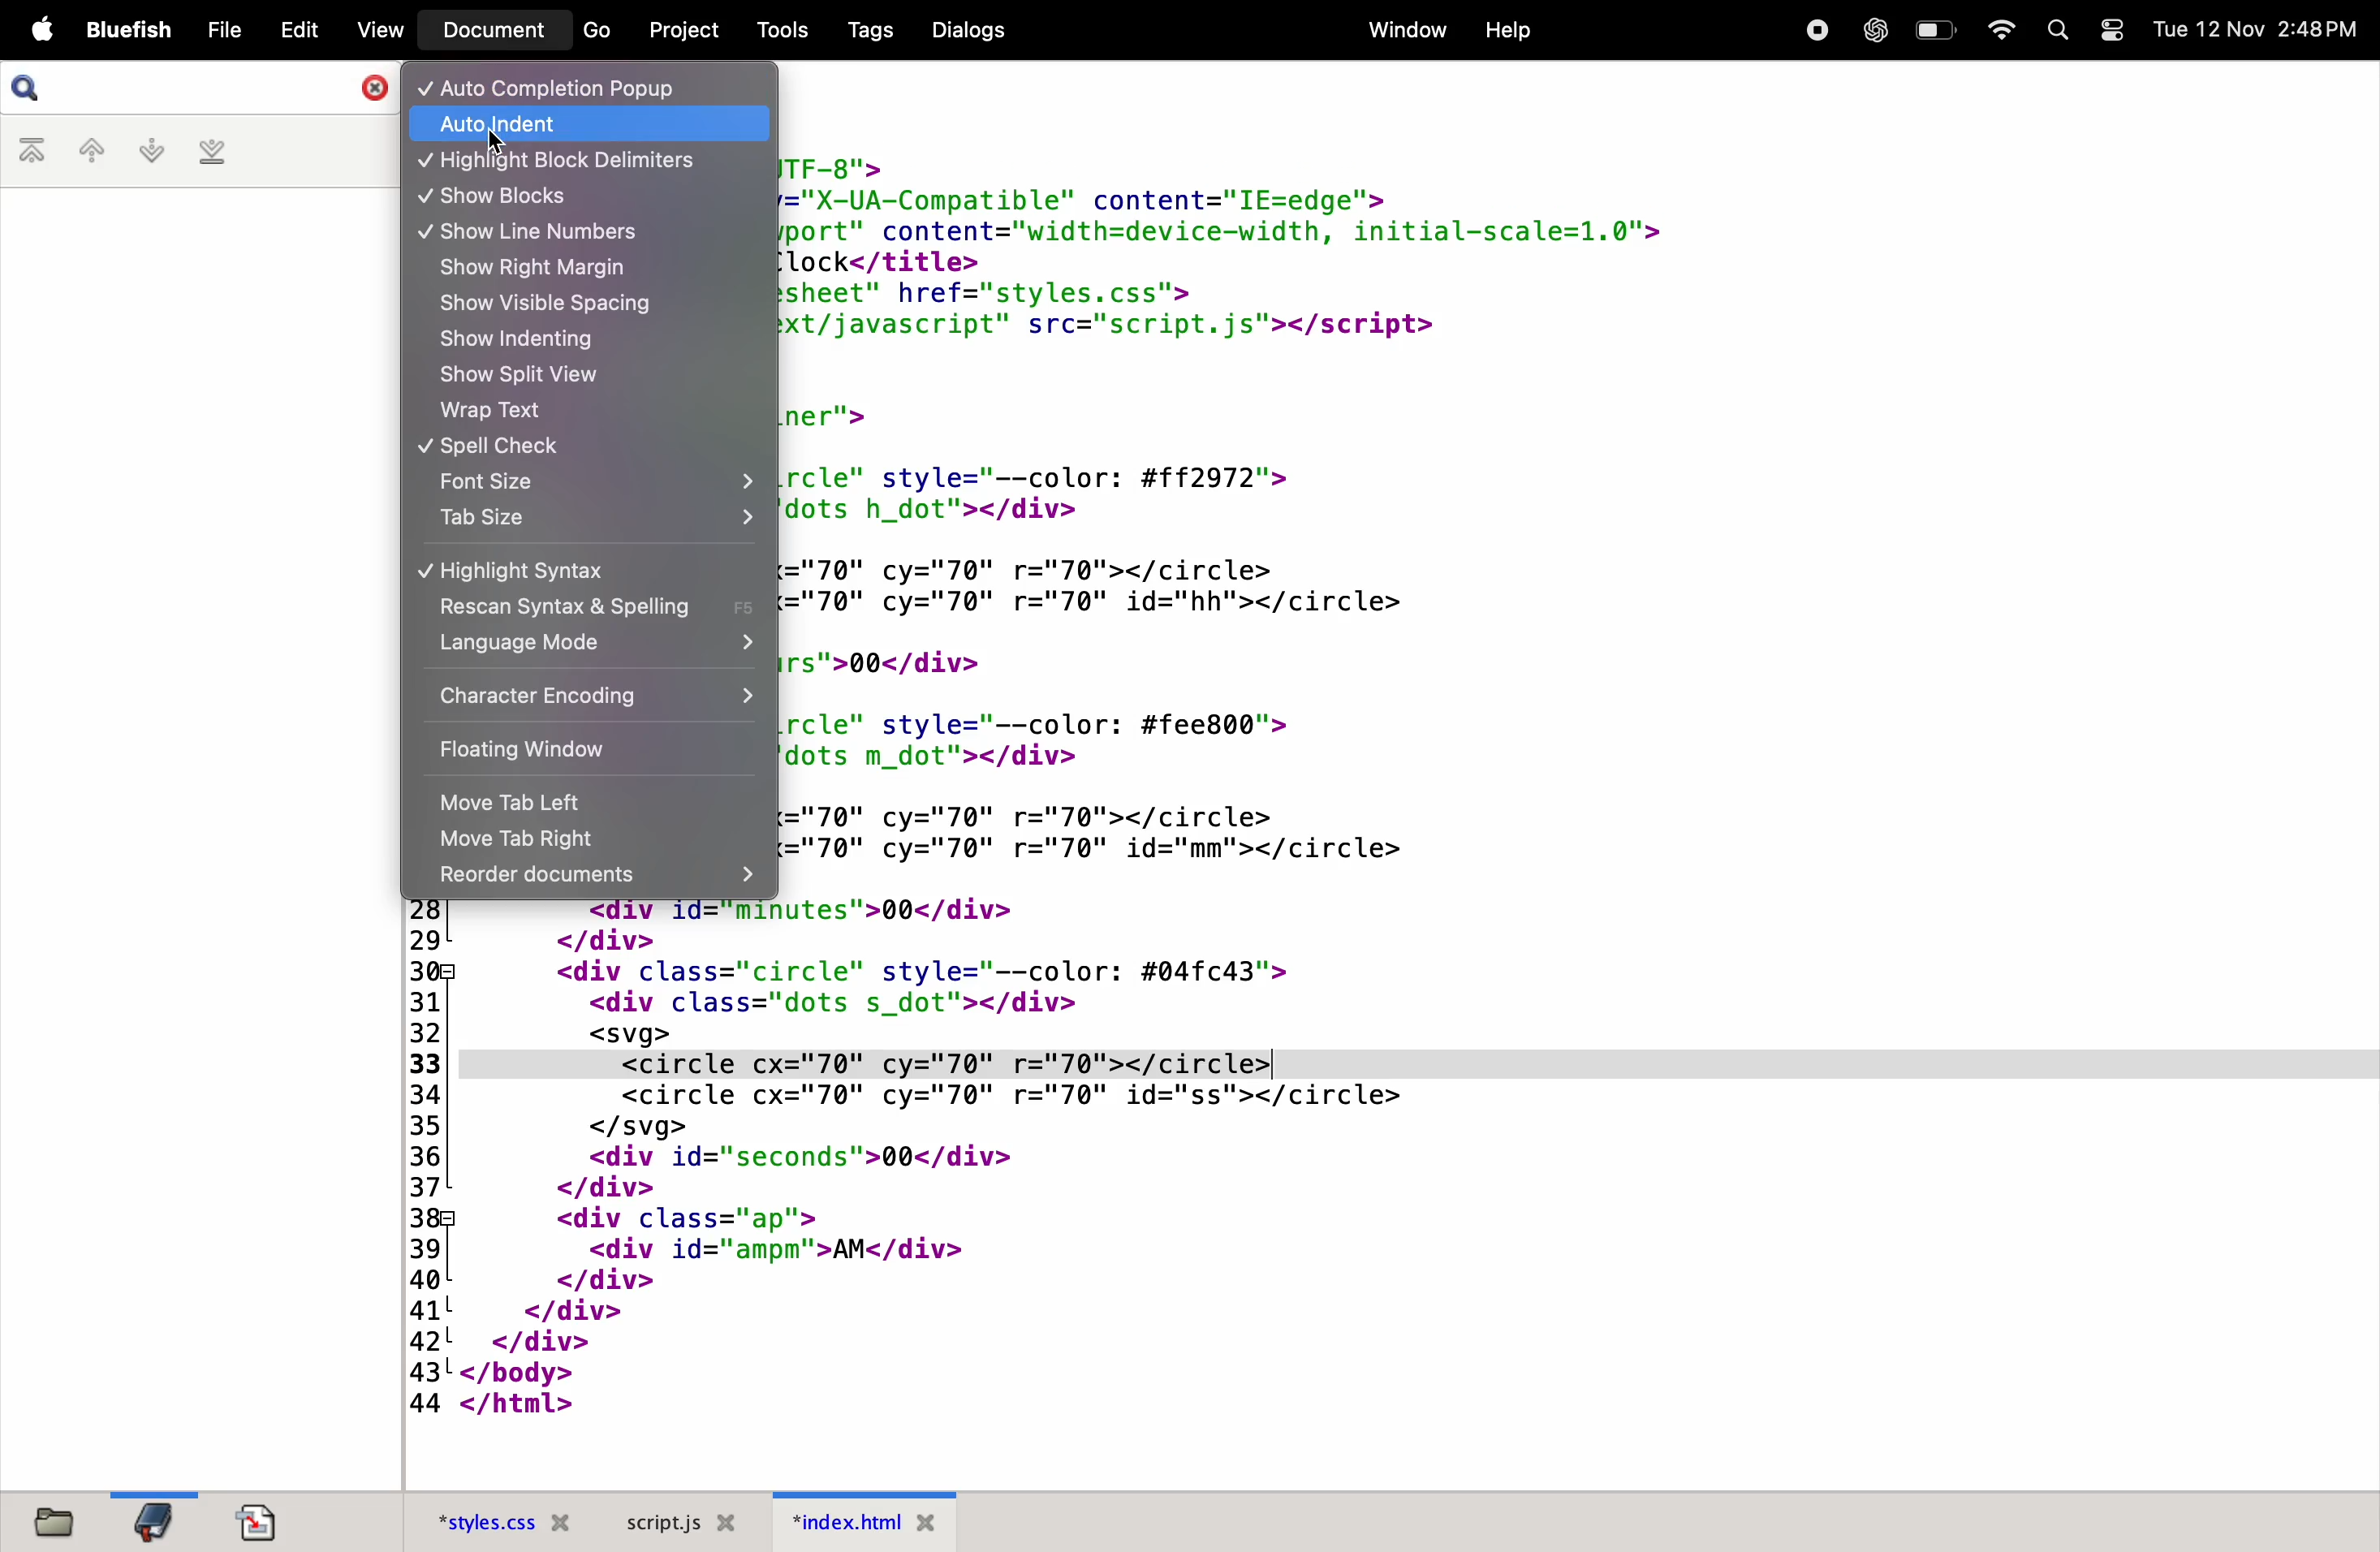 The image size is (2380, 1552). Describe the element at coordinates (157, 1521) in the screenshot. I see `bookmark` at that location.